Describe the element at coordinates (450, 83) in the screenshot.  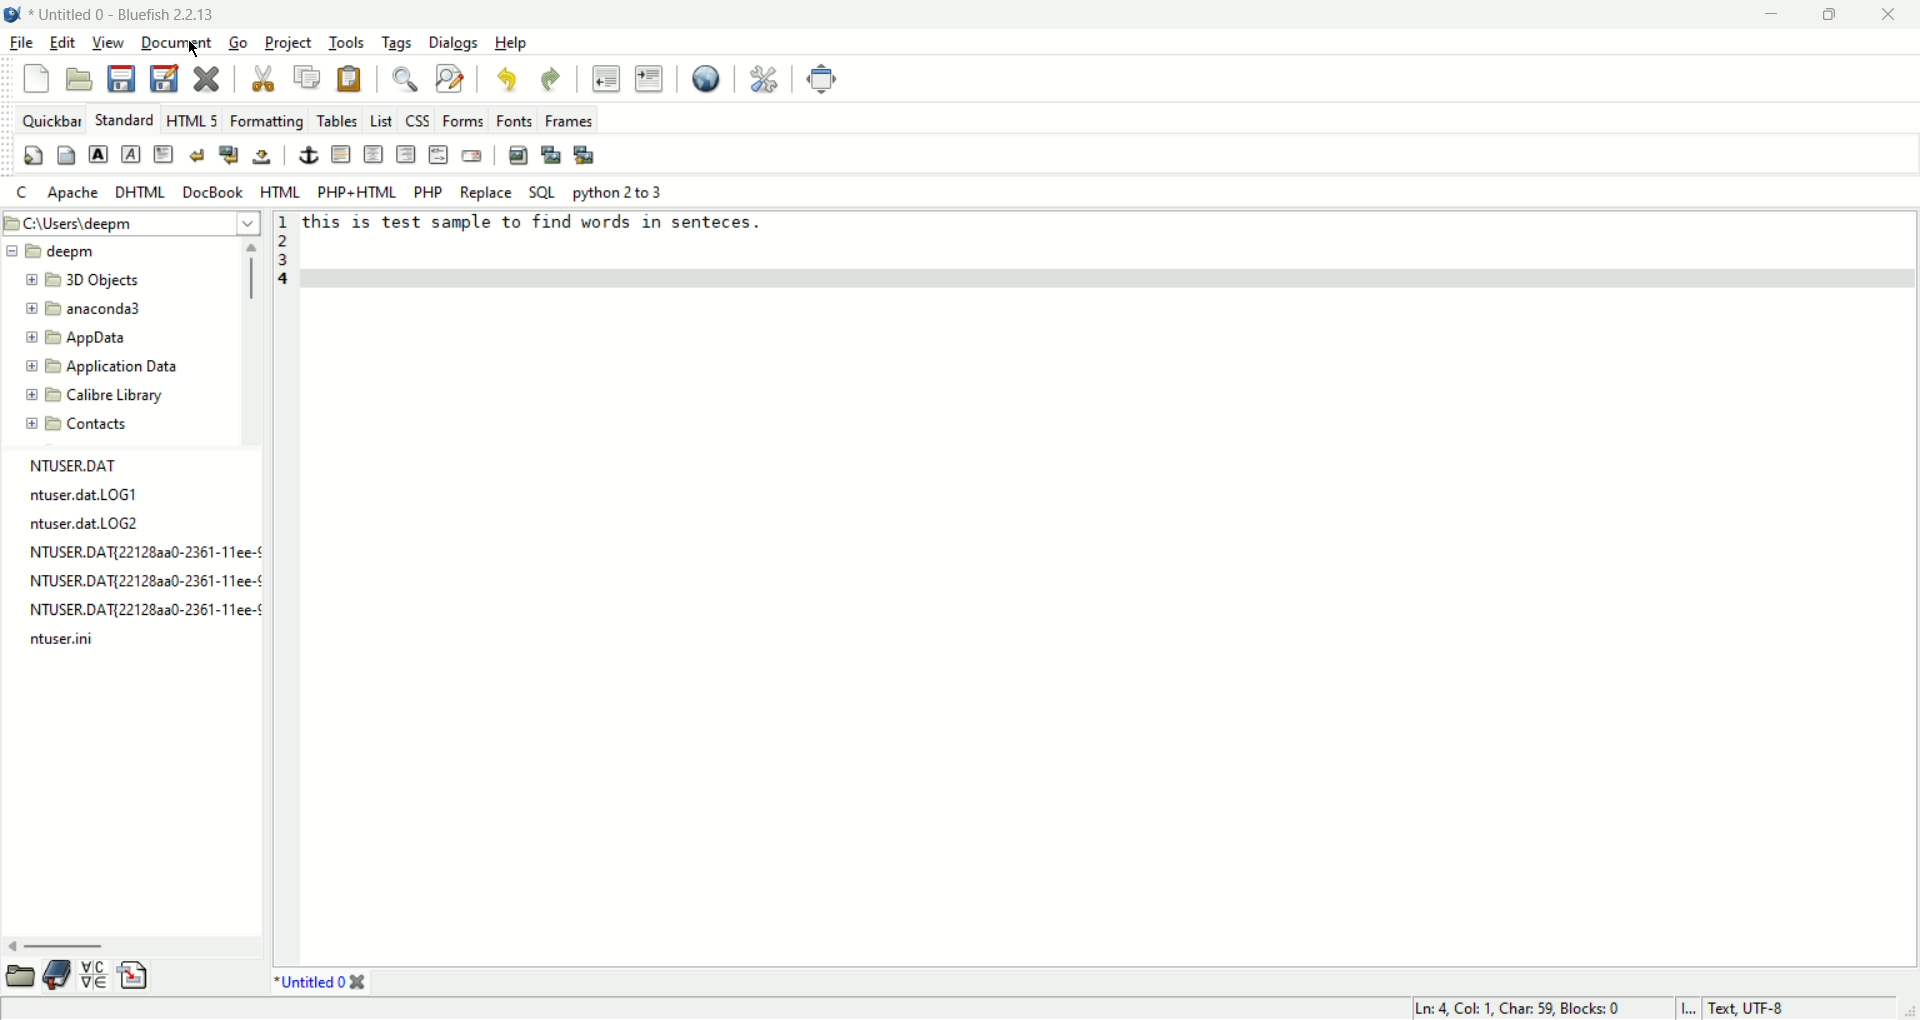
I see `find and replace` at that location.